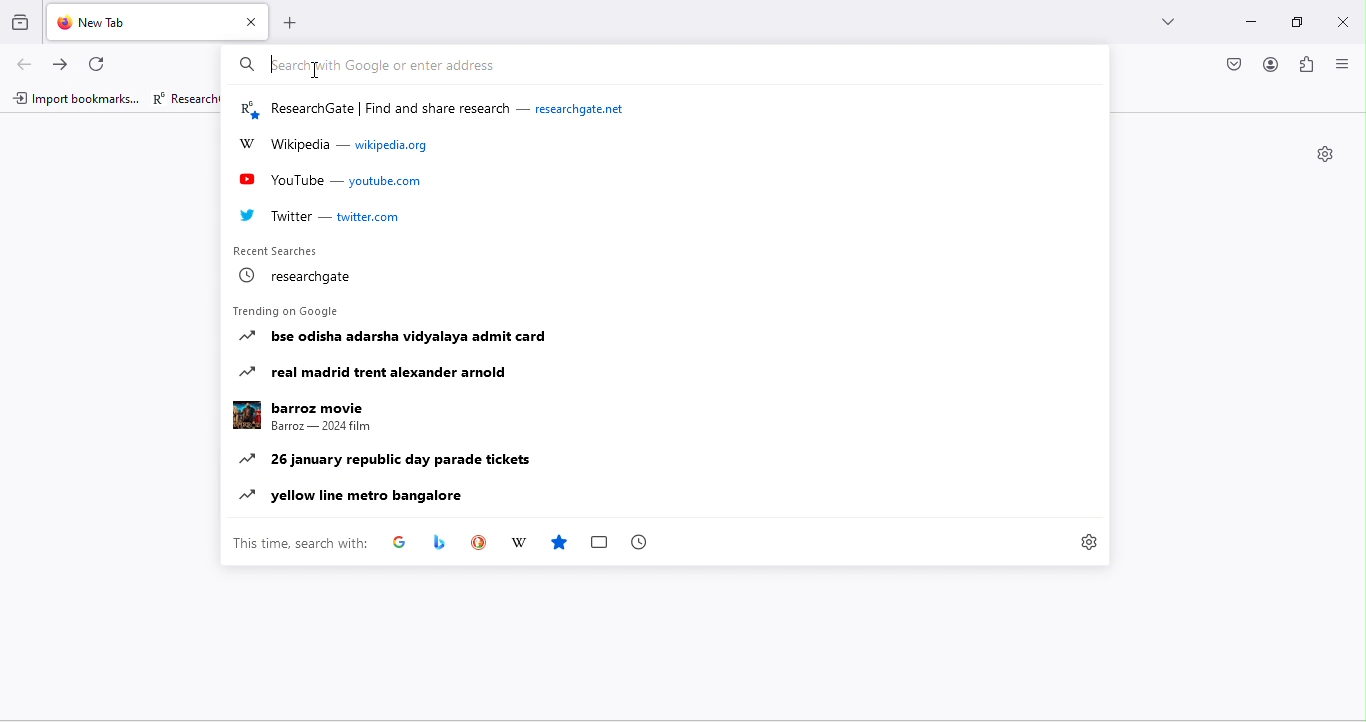 The height and width of the screenshot is (722, 1366). I want to click on close, so click(247, 22).